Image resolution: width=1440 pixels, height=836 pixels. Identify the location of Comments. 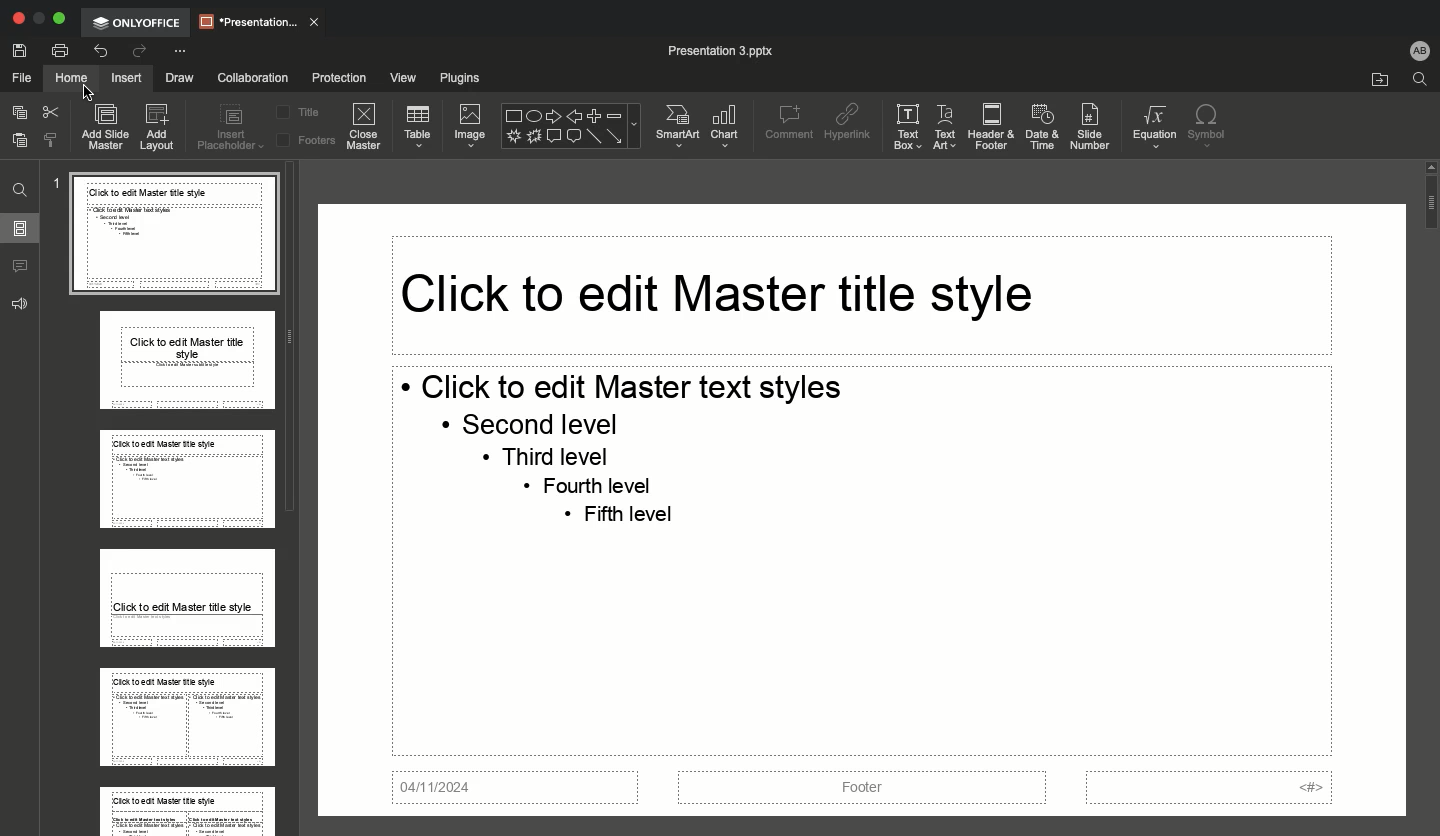
(23, 267).